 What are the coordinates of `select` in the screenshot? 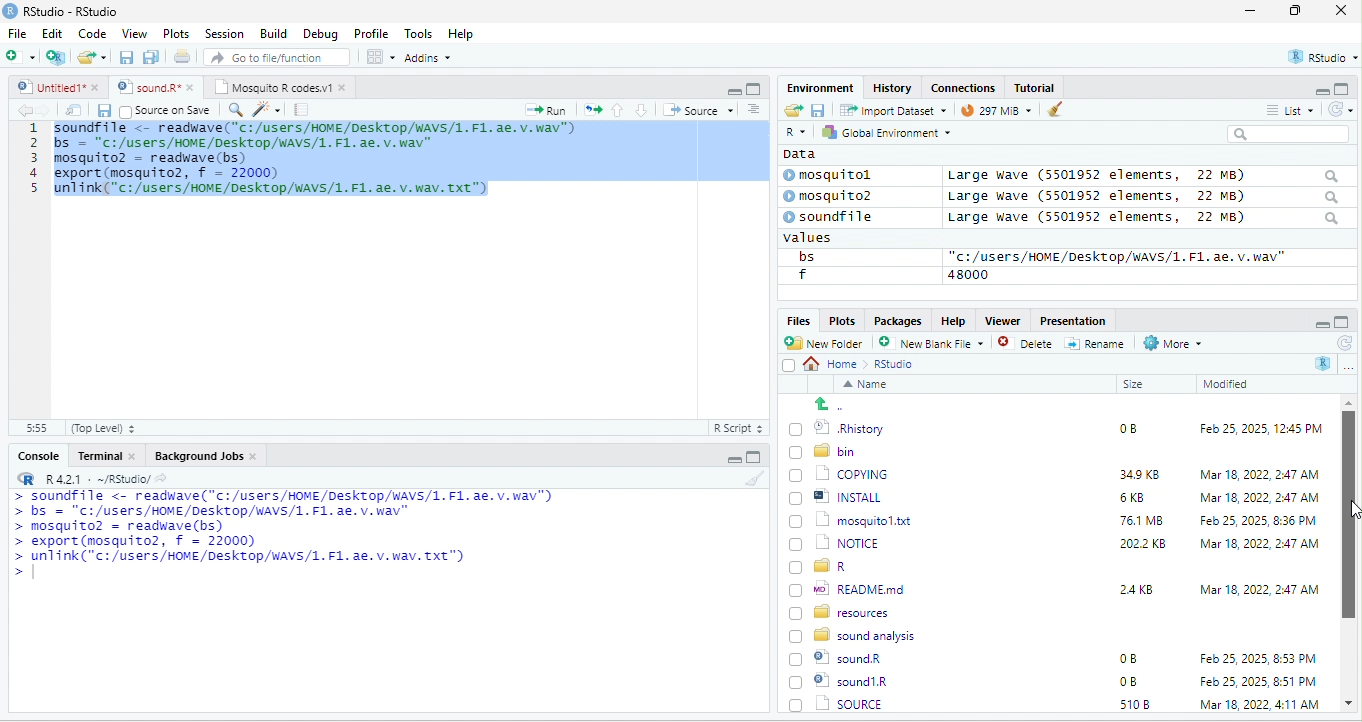 It's located at (791, 369).